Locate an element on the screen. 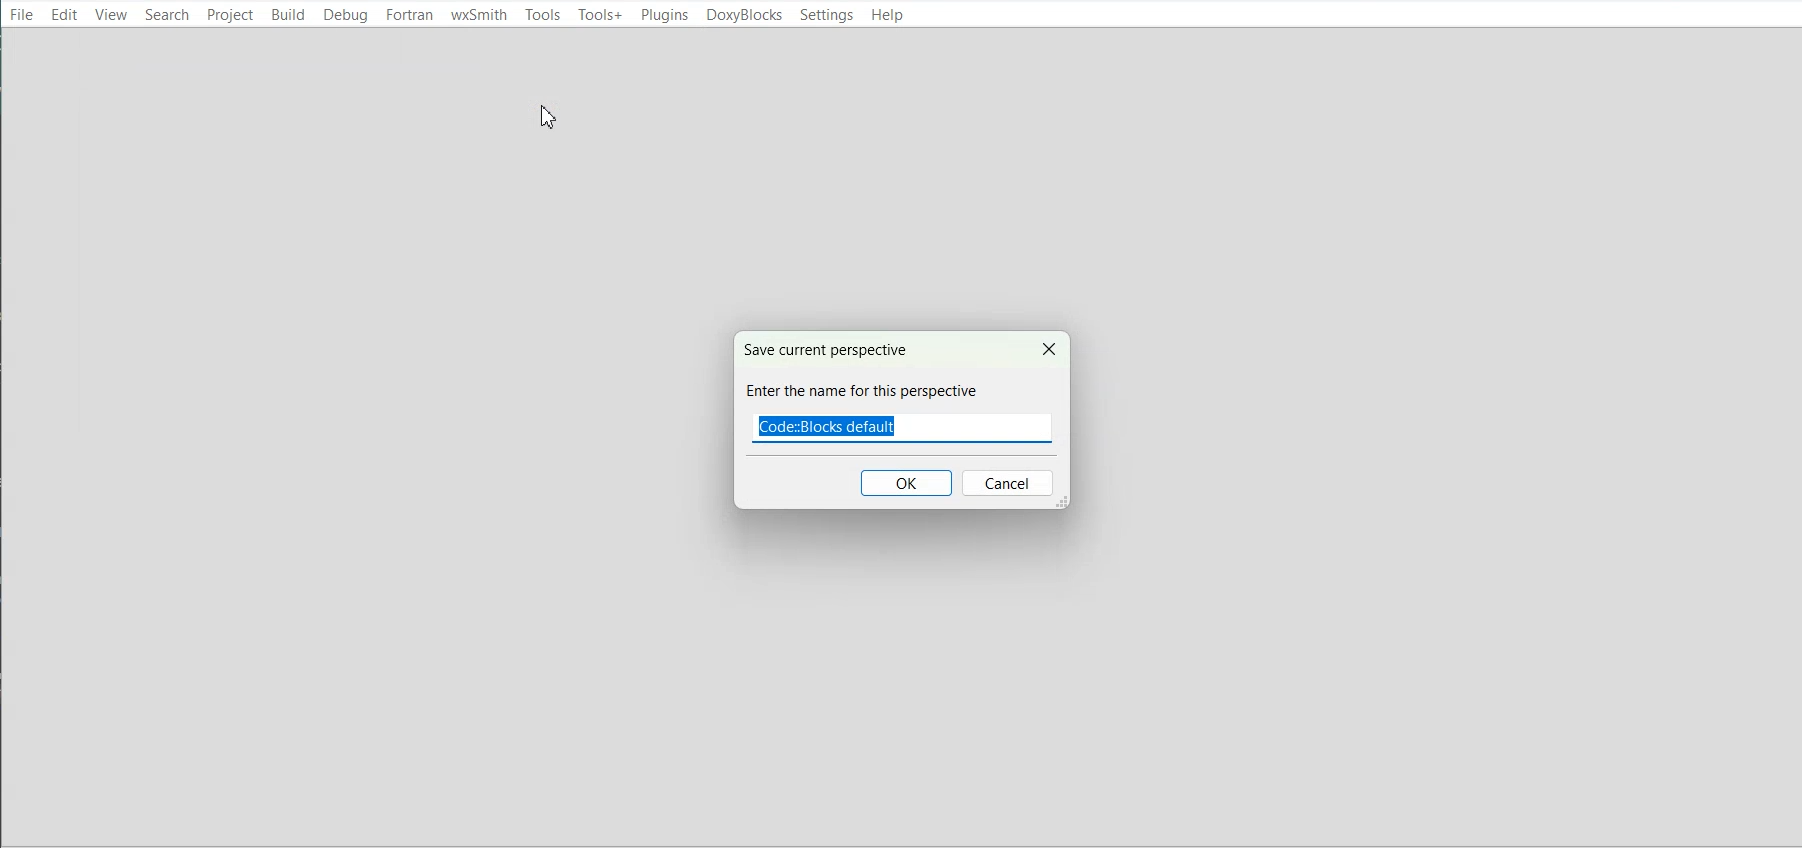 The width and height of the screenshot is (1802, 848). View is located at coordinates (111, 14).